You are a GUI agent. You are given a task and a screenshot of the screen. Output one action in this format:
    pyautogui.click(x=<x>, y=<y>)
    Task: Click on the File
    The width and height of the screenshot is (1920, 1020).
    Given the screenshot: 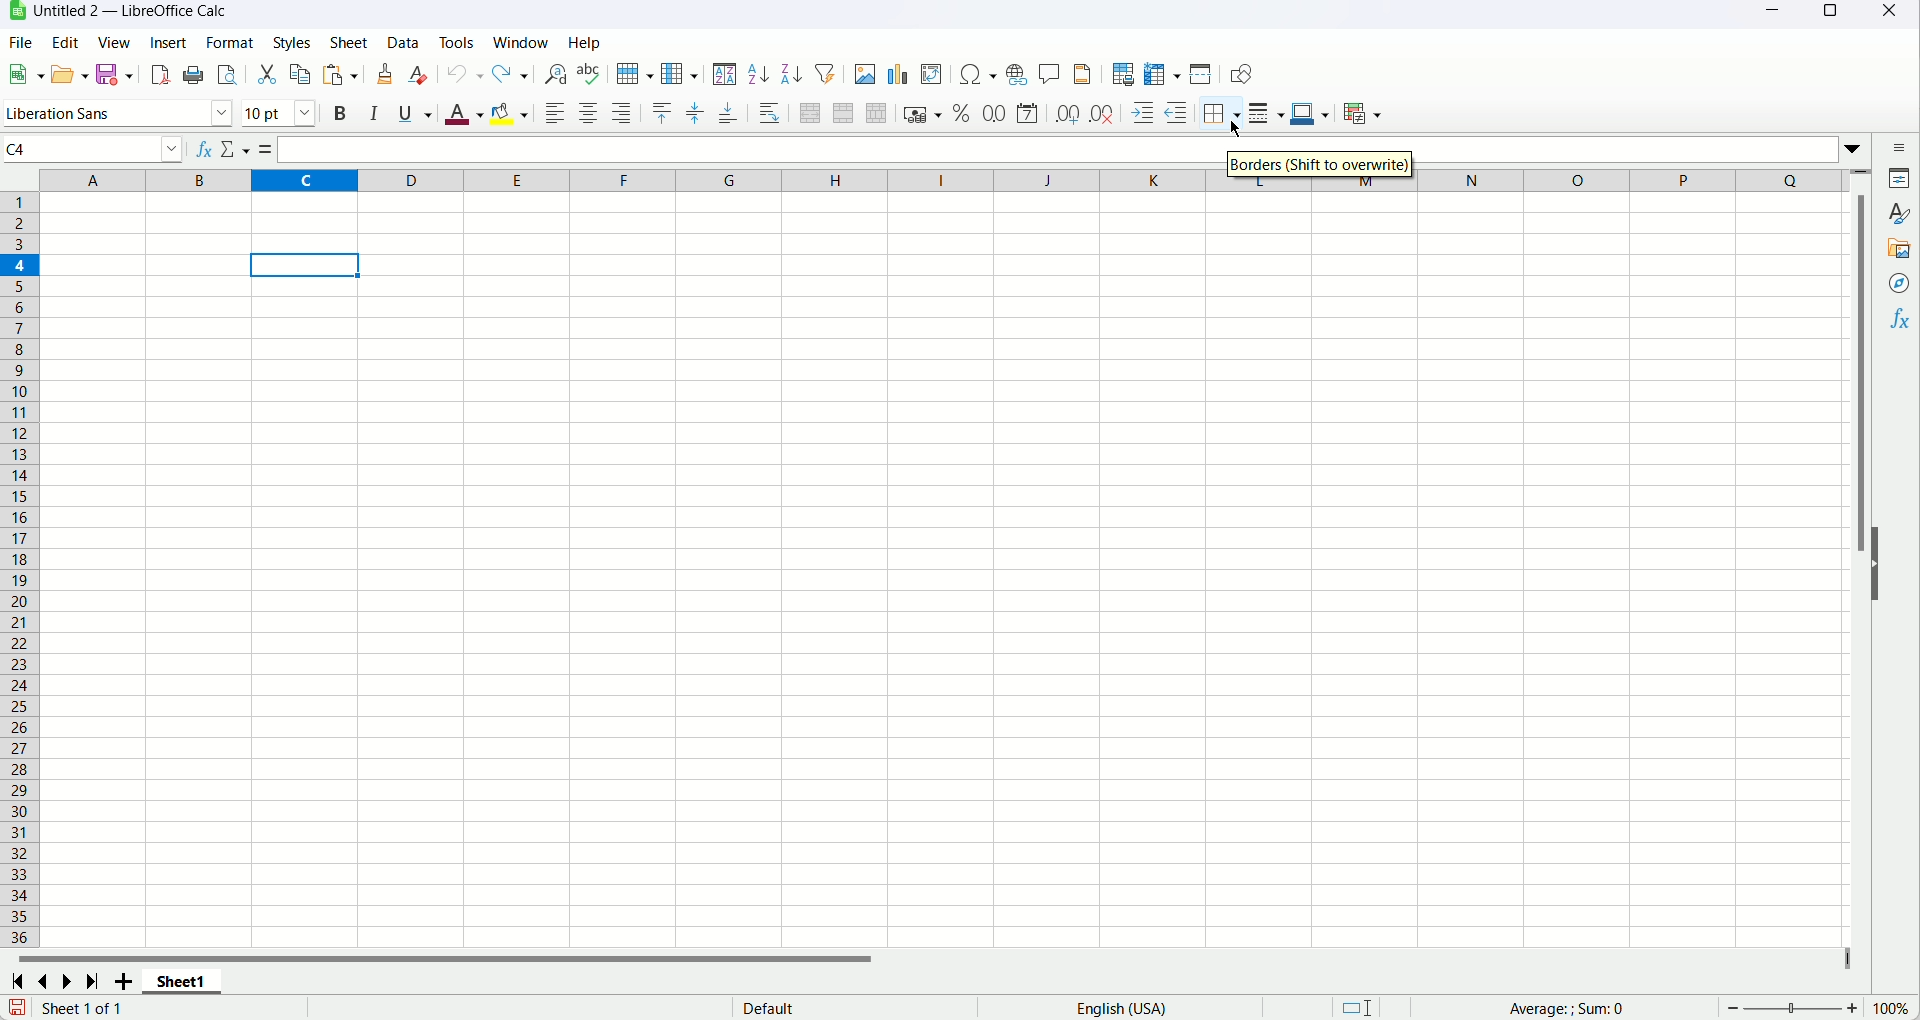 What is the action you would take?
    pyautogui.click(x=19, y=42)
    